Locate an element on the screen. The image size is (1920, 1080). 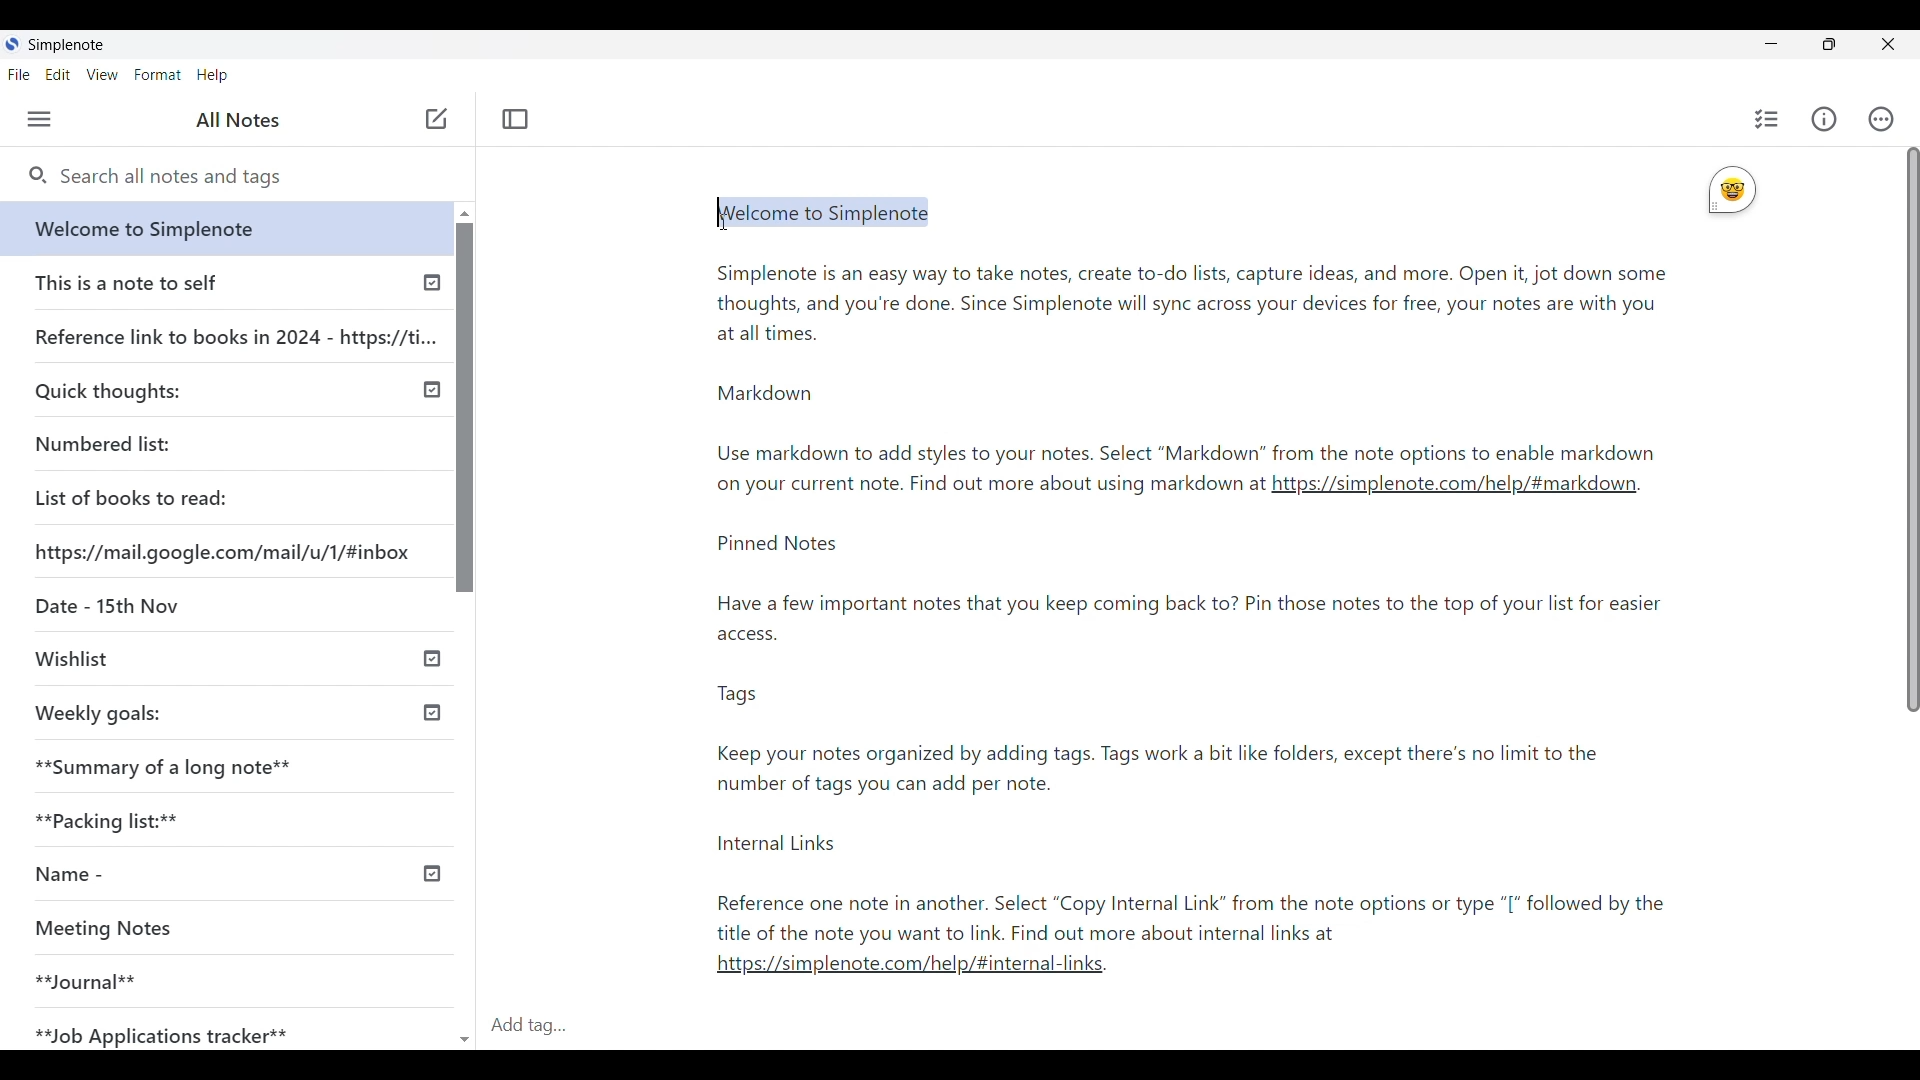
Grammarly extension is located at coordinates (1731, 190).